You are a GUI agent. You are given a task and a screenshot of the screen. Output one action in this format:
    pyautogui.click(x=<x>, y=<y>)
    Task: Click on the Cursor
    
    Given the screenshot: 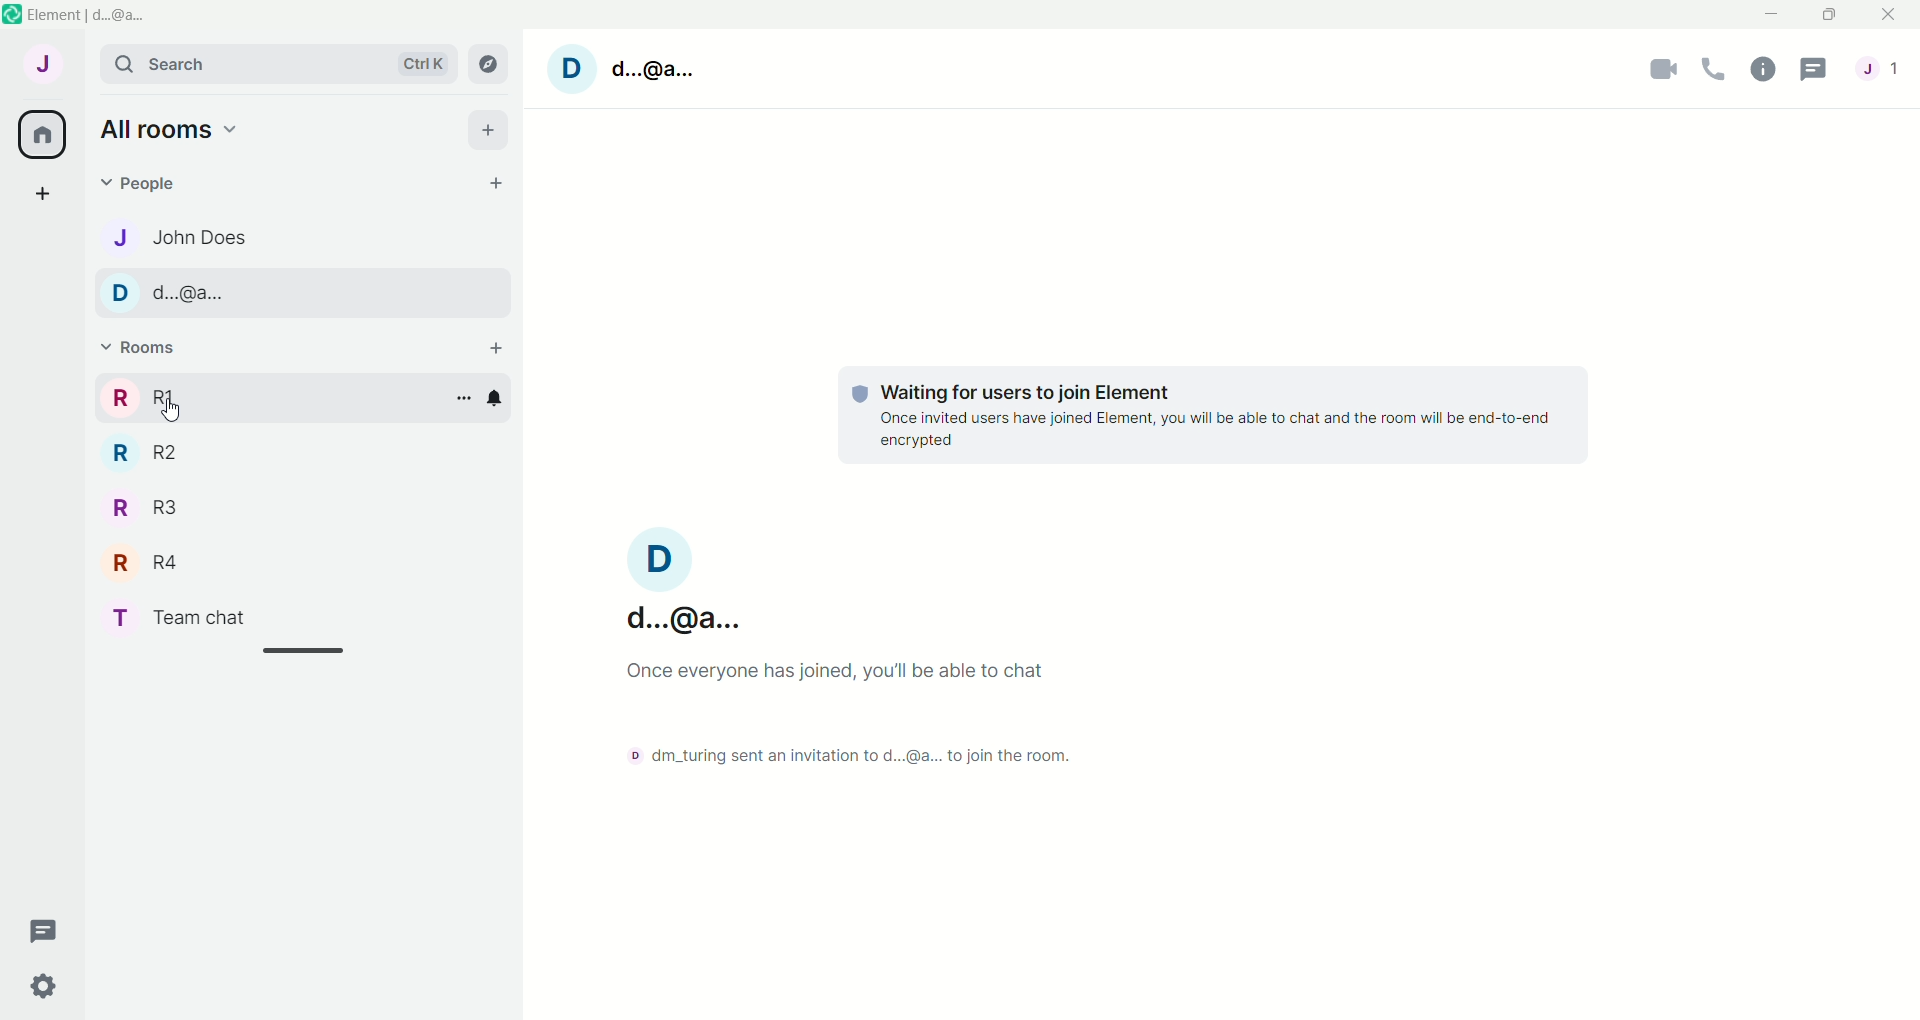 What is the action you would take?
    pyautogui.click(x=174, y=416)
    